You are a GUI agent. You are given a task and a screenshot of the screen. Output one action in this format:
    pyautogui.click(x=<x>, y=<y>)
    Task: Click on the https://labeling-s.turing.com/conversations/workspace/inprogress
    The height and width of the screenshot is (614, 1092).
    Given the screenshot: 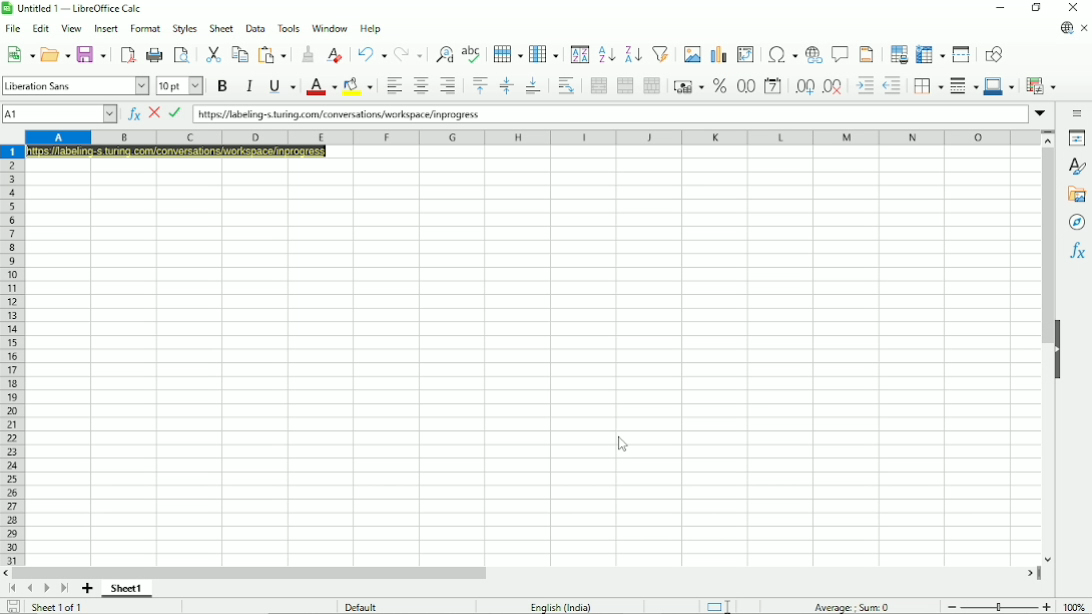 What is the action you would take?
    pyautogui.click(x=179, y=151)
    